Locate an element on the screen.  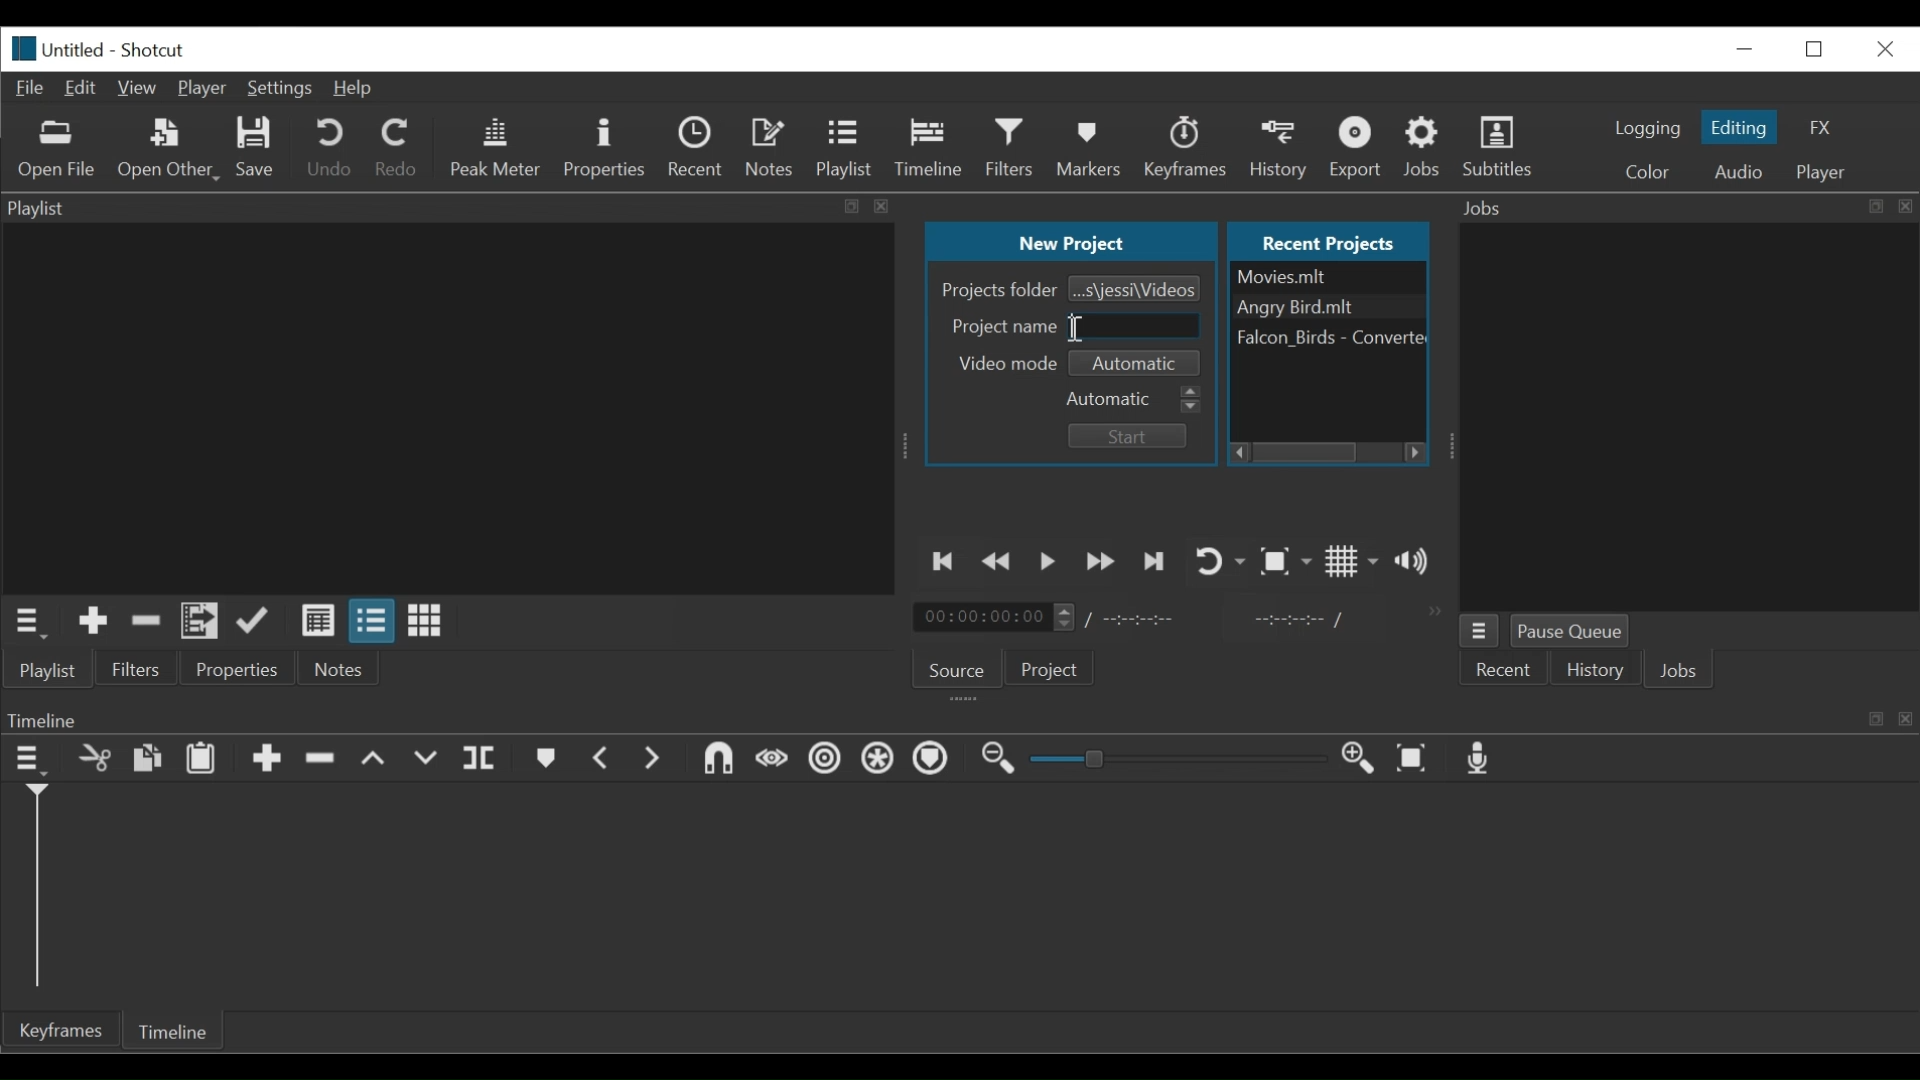
Copy is located at coordinates (146, 758).